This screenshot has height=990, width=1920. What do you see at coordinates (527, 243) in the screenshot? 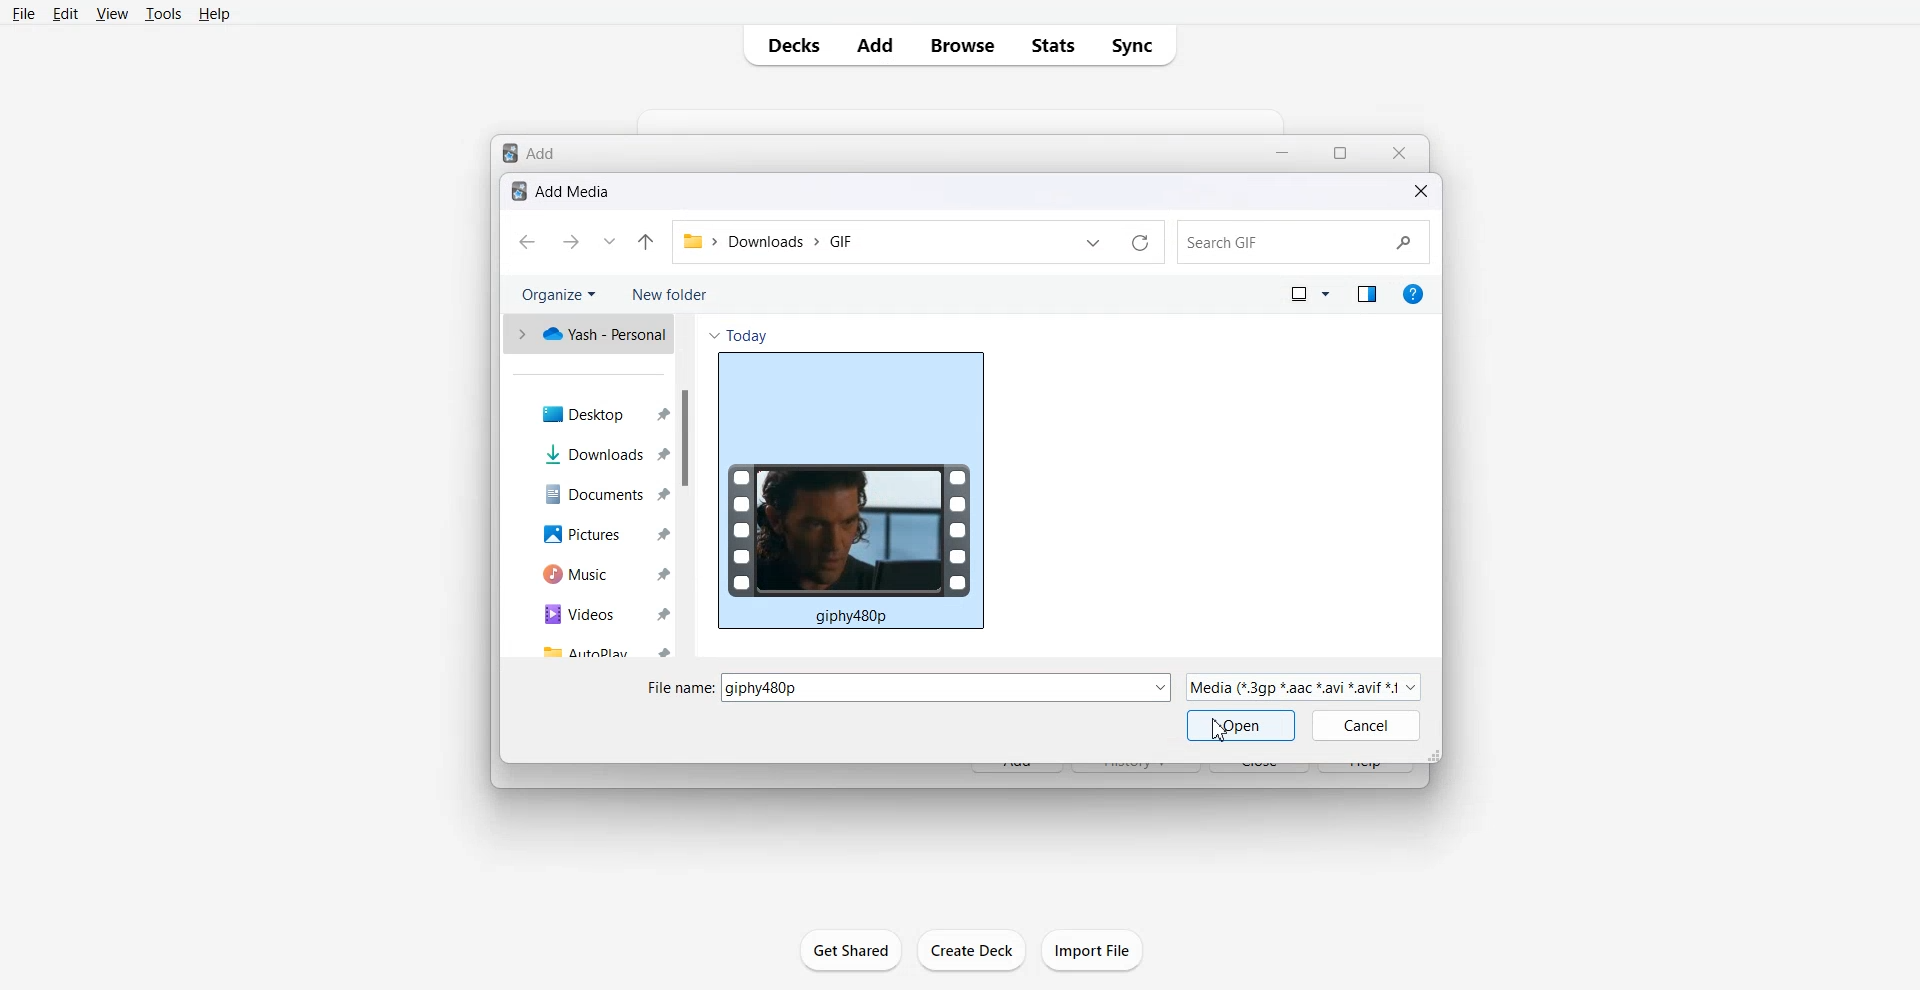
I see `Go back` at bounding box center [527, 243].